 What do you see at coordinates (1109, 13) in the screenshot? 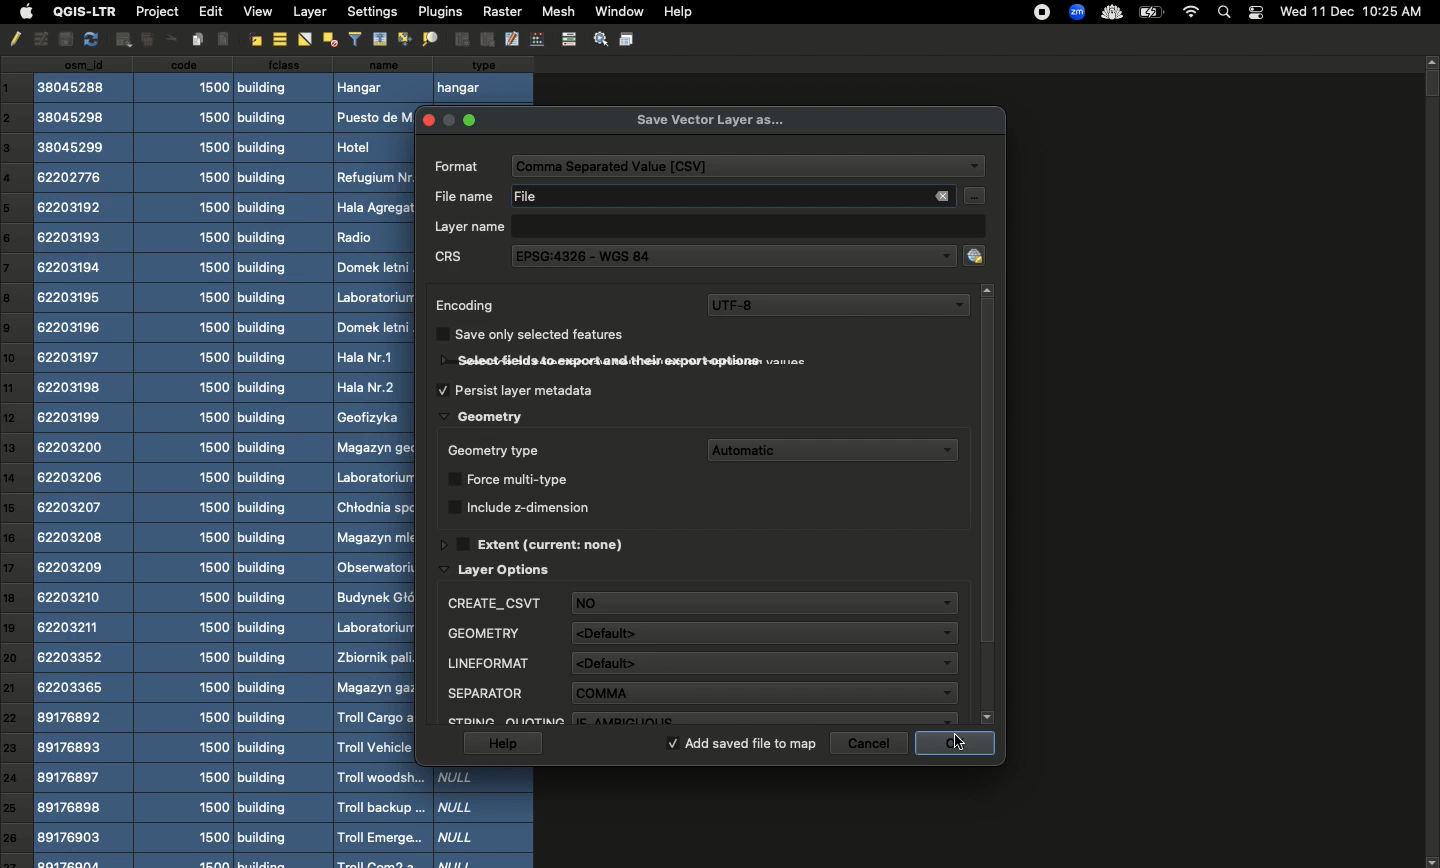
I see `cloud` at bounding box center [1109, 13].